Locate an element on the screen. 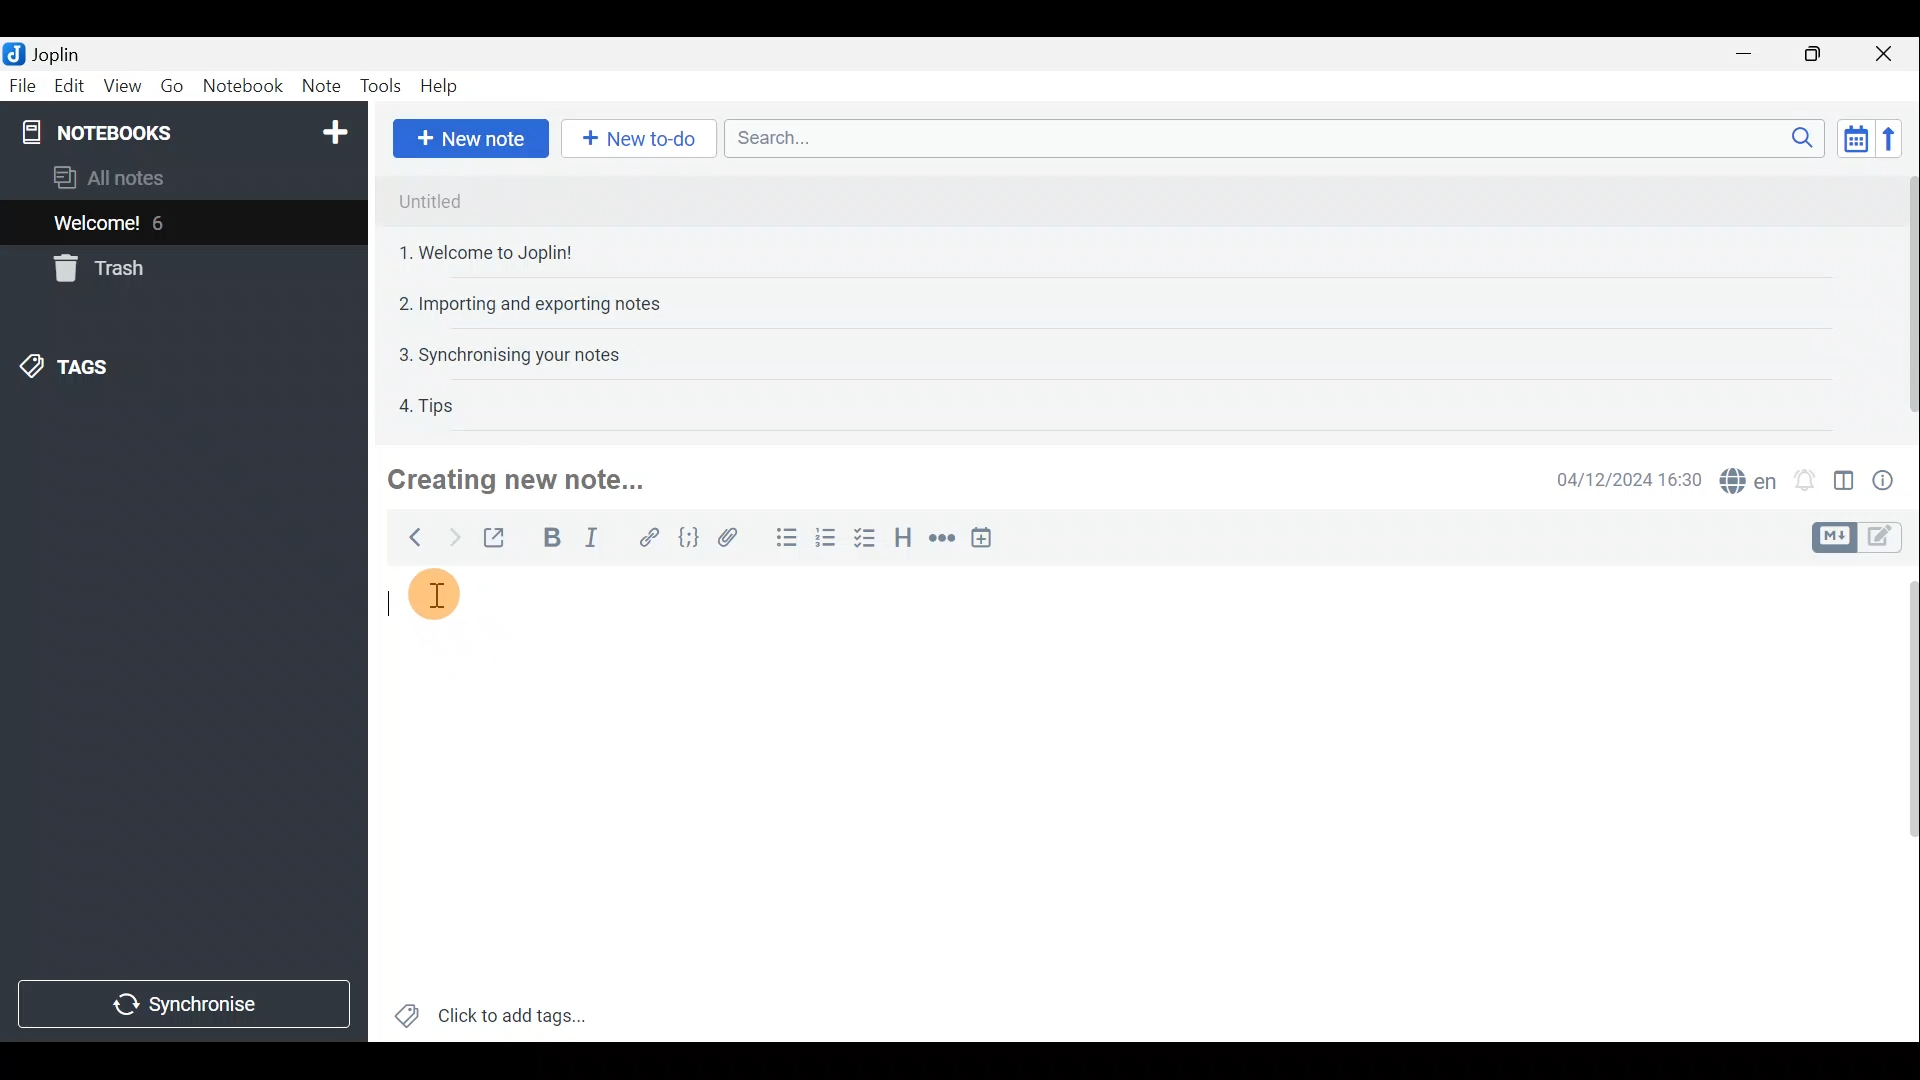  3. Synchronising your notes is located at coordinates (509, 354).